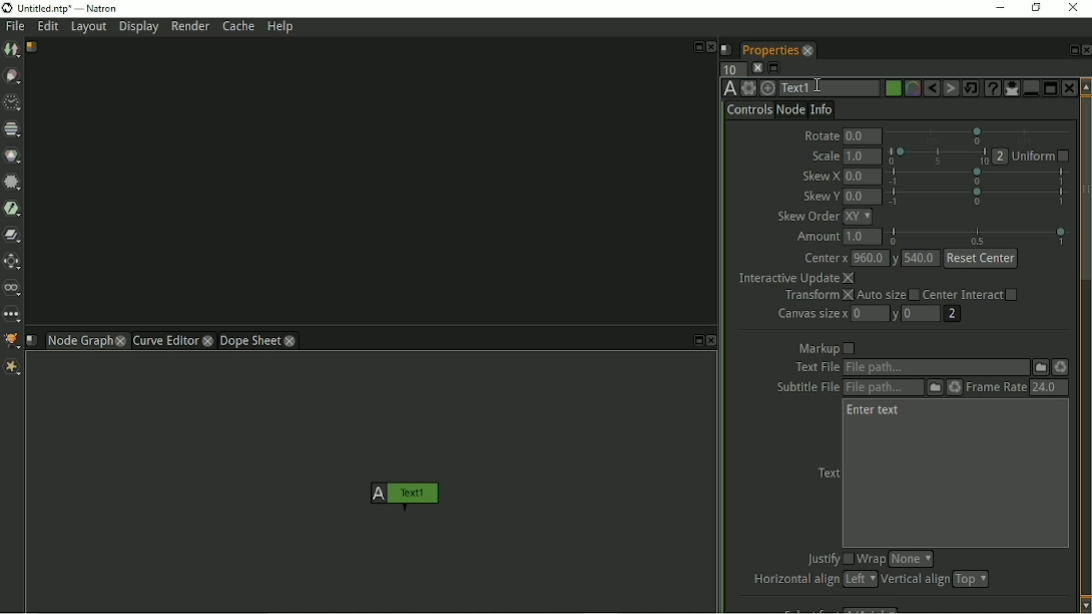 This screenshot has height=614, width=1092. I want to click on 1.0, so click(863, 237).